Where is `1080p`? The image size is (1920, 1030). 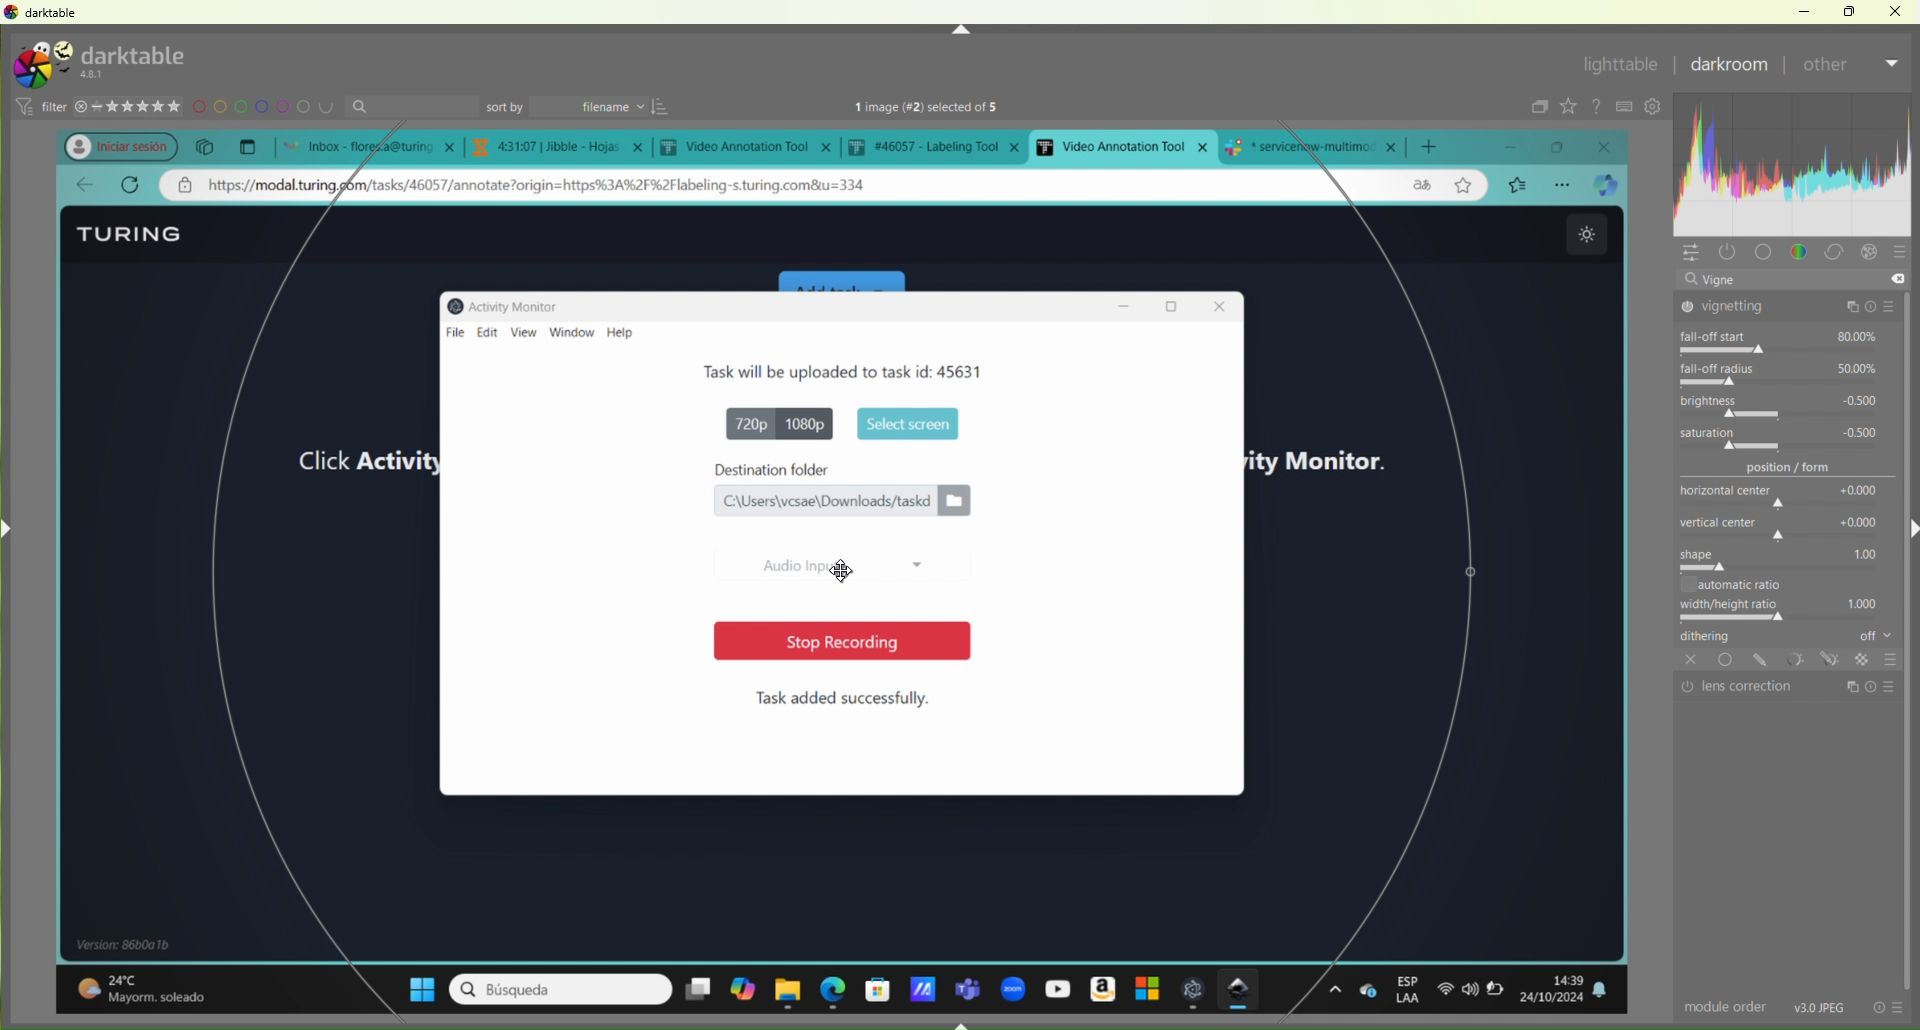
1080p is located at coordinates (810, 423).